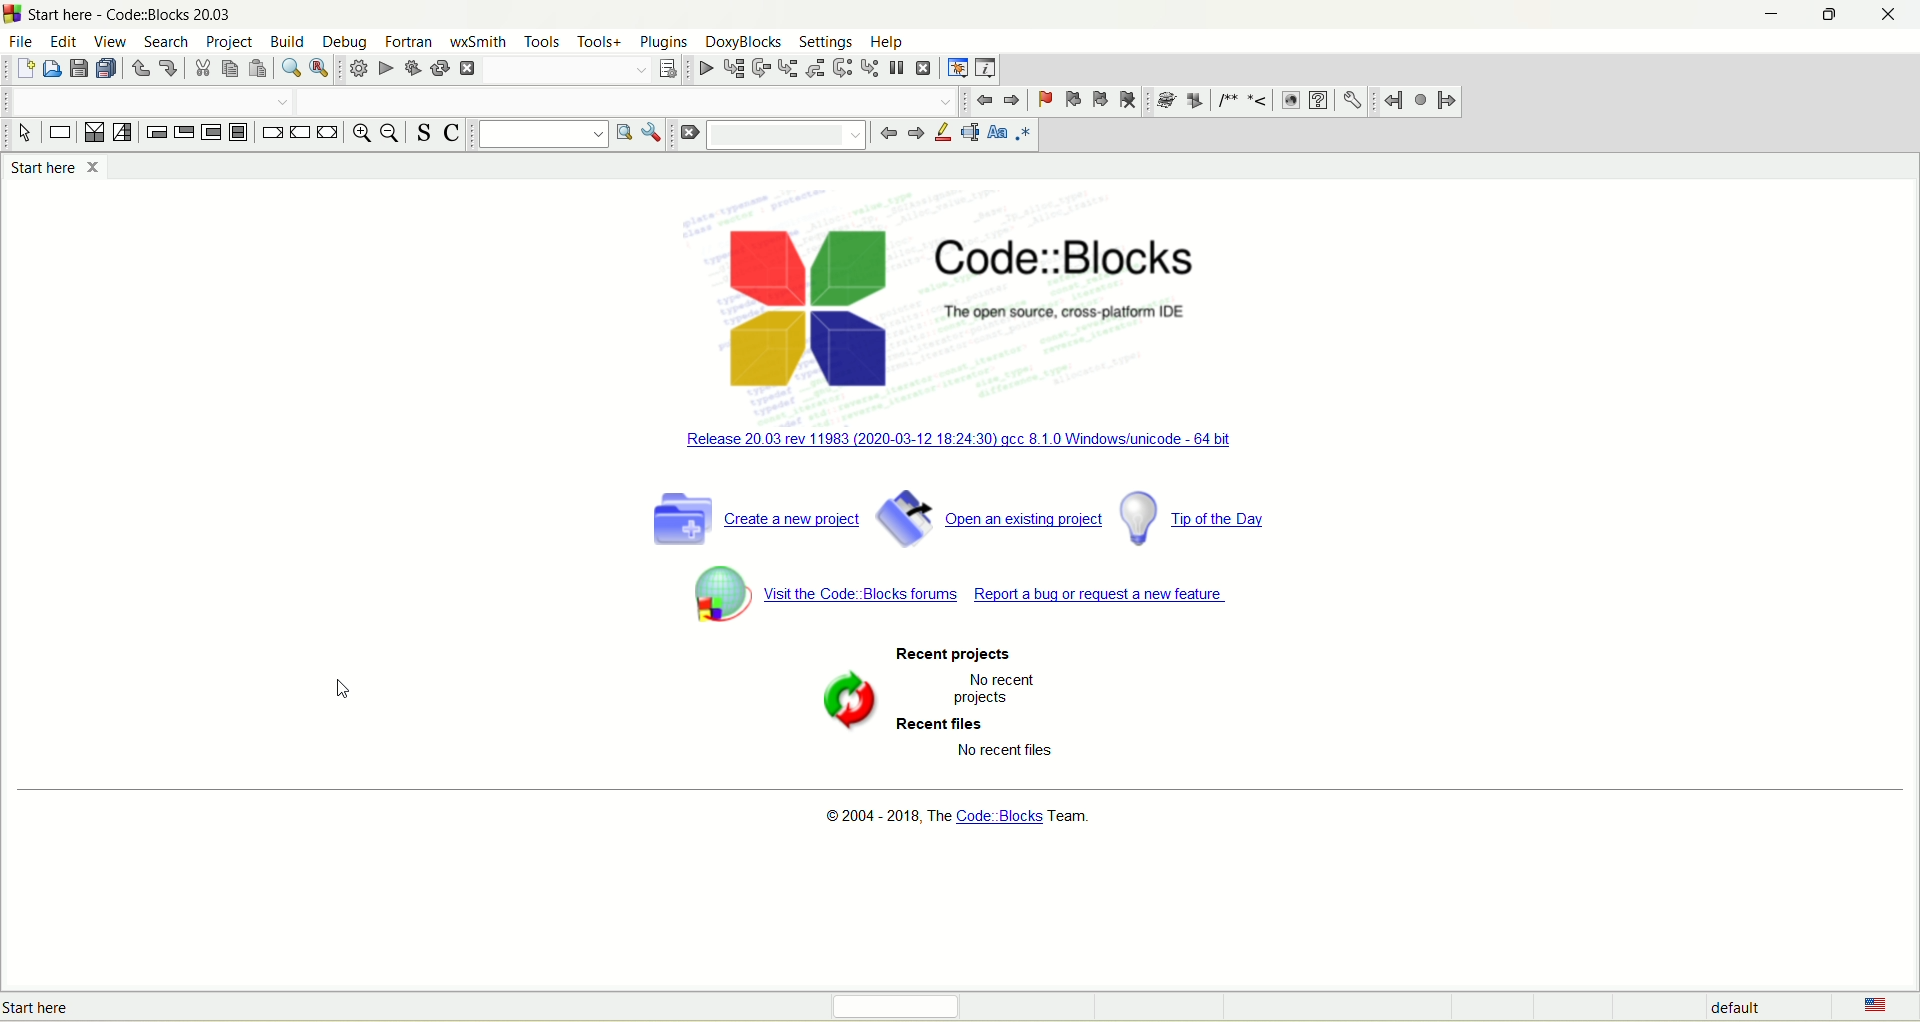 Image resolution: width=1920 pixels, height=1022 pixels. What do you see at coordinates (1889, 1006) in the screenshot?
I see `language` at bounding box center [1889, 1006].